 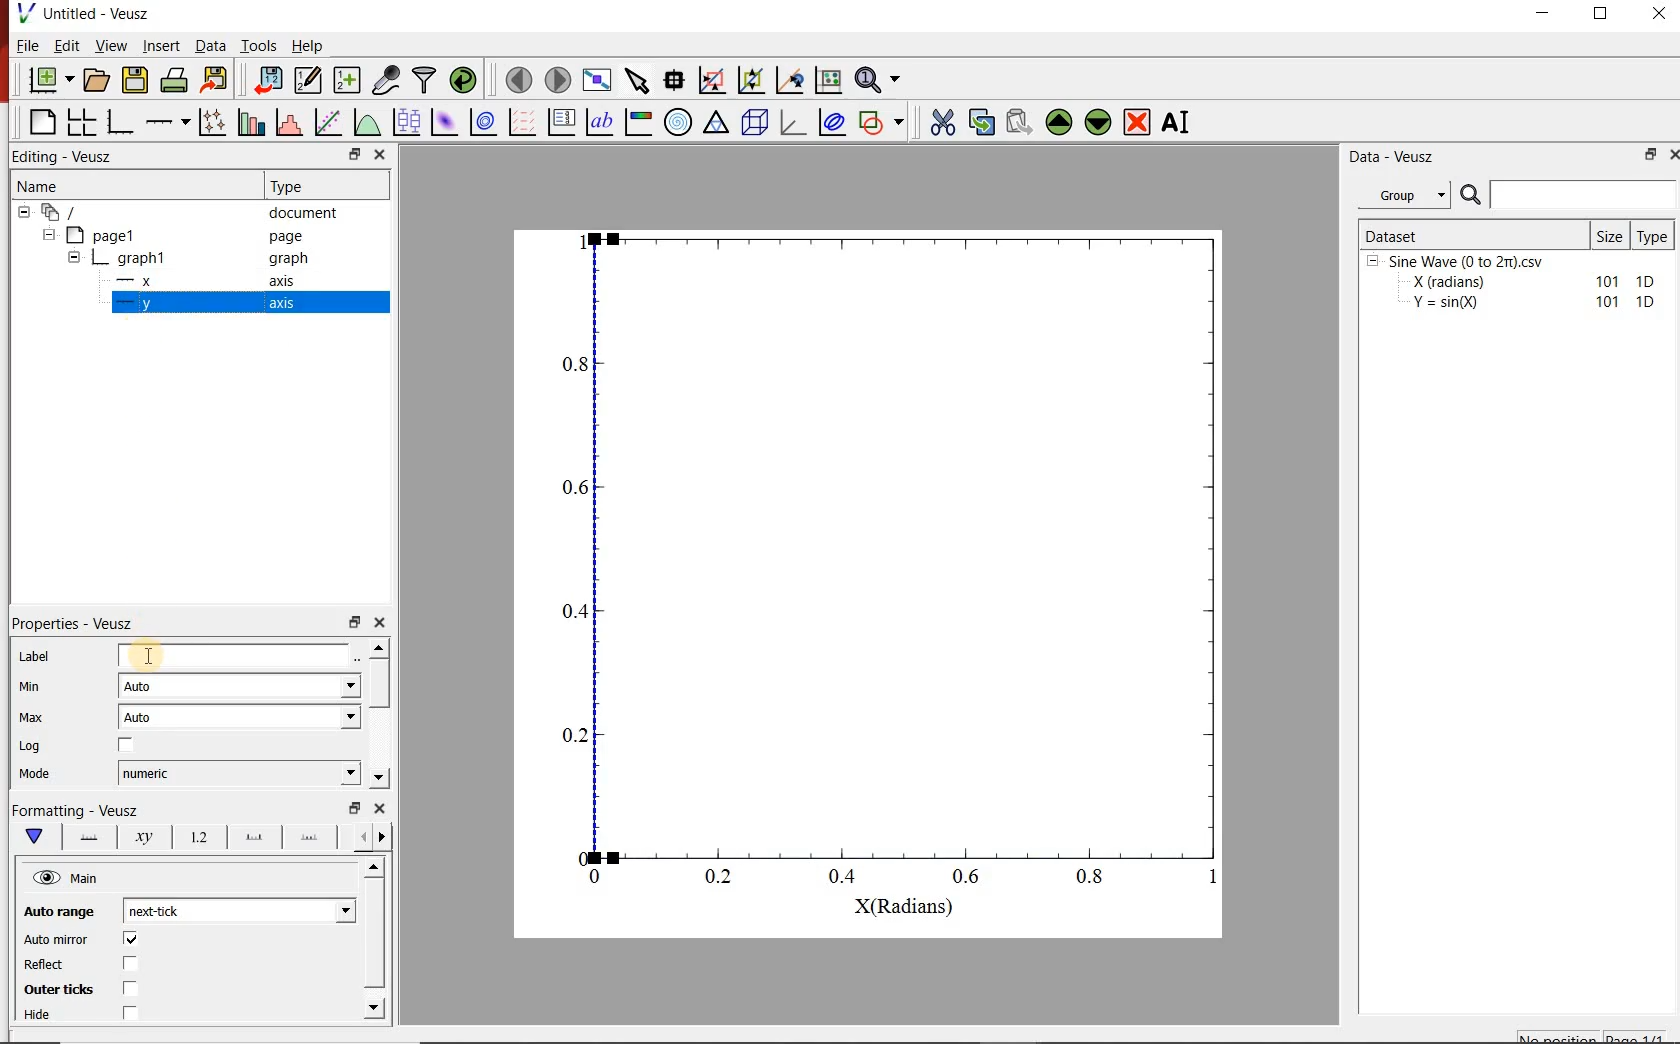 I want to click on Base graph, so click(x=121, y=122).